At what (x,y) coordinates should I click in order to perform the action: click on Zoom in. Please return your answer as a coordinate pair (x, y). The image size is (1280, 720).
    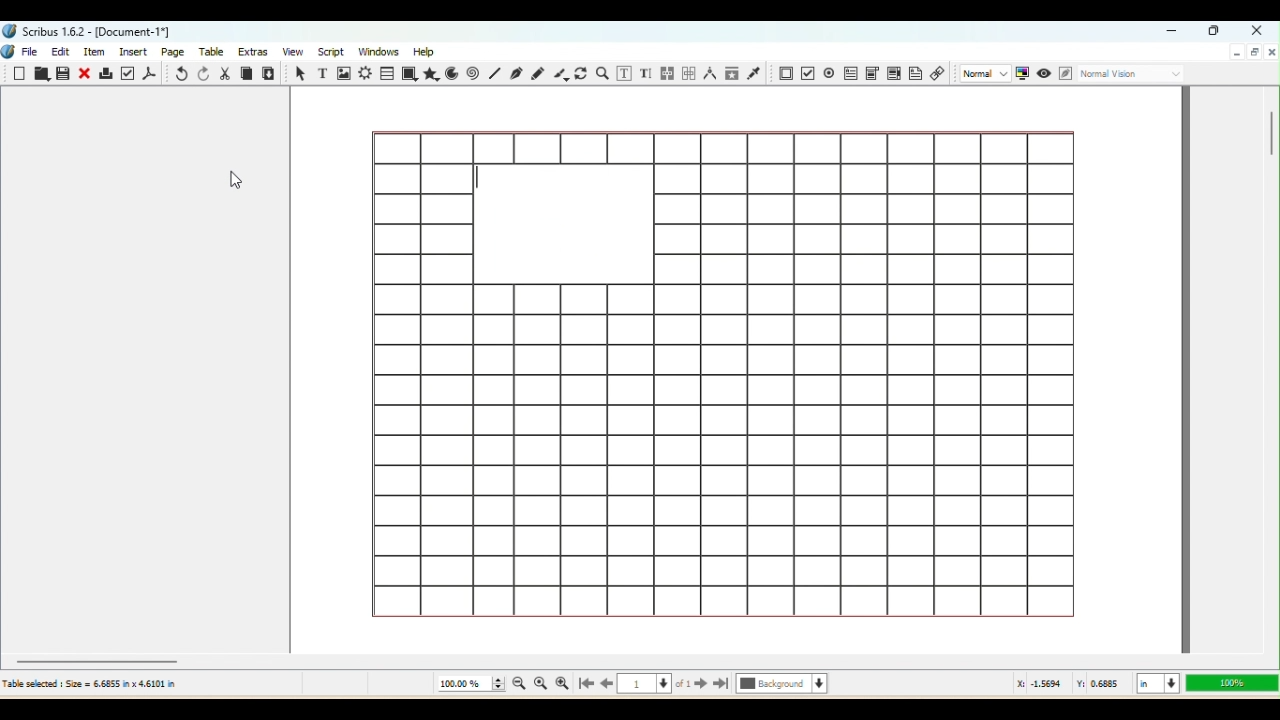
    Looking at the image, I should click on (562, 684).